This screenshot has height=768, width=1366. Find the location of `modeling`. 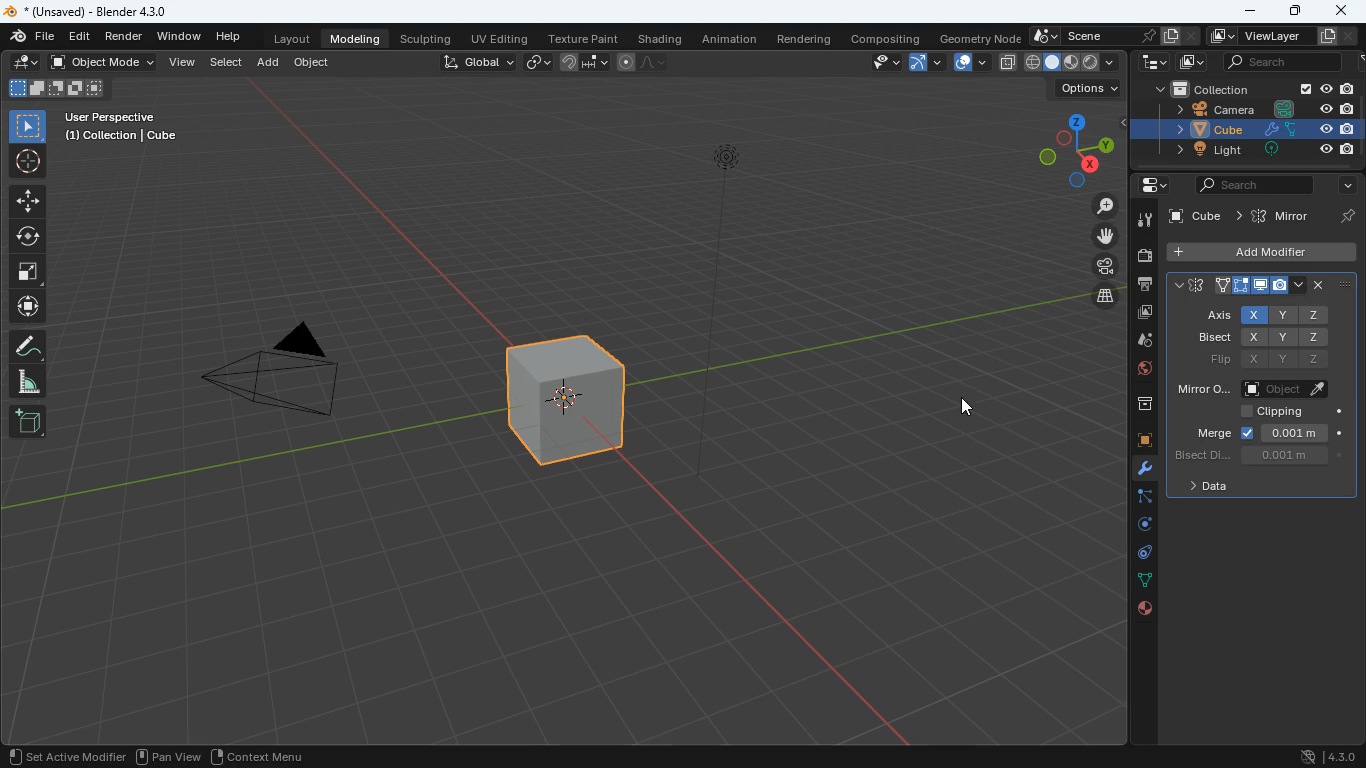

modeling is located at coordinates (354, 39).